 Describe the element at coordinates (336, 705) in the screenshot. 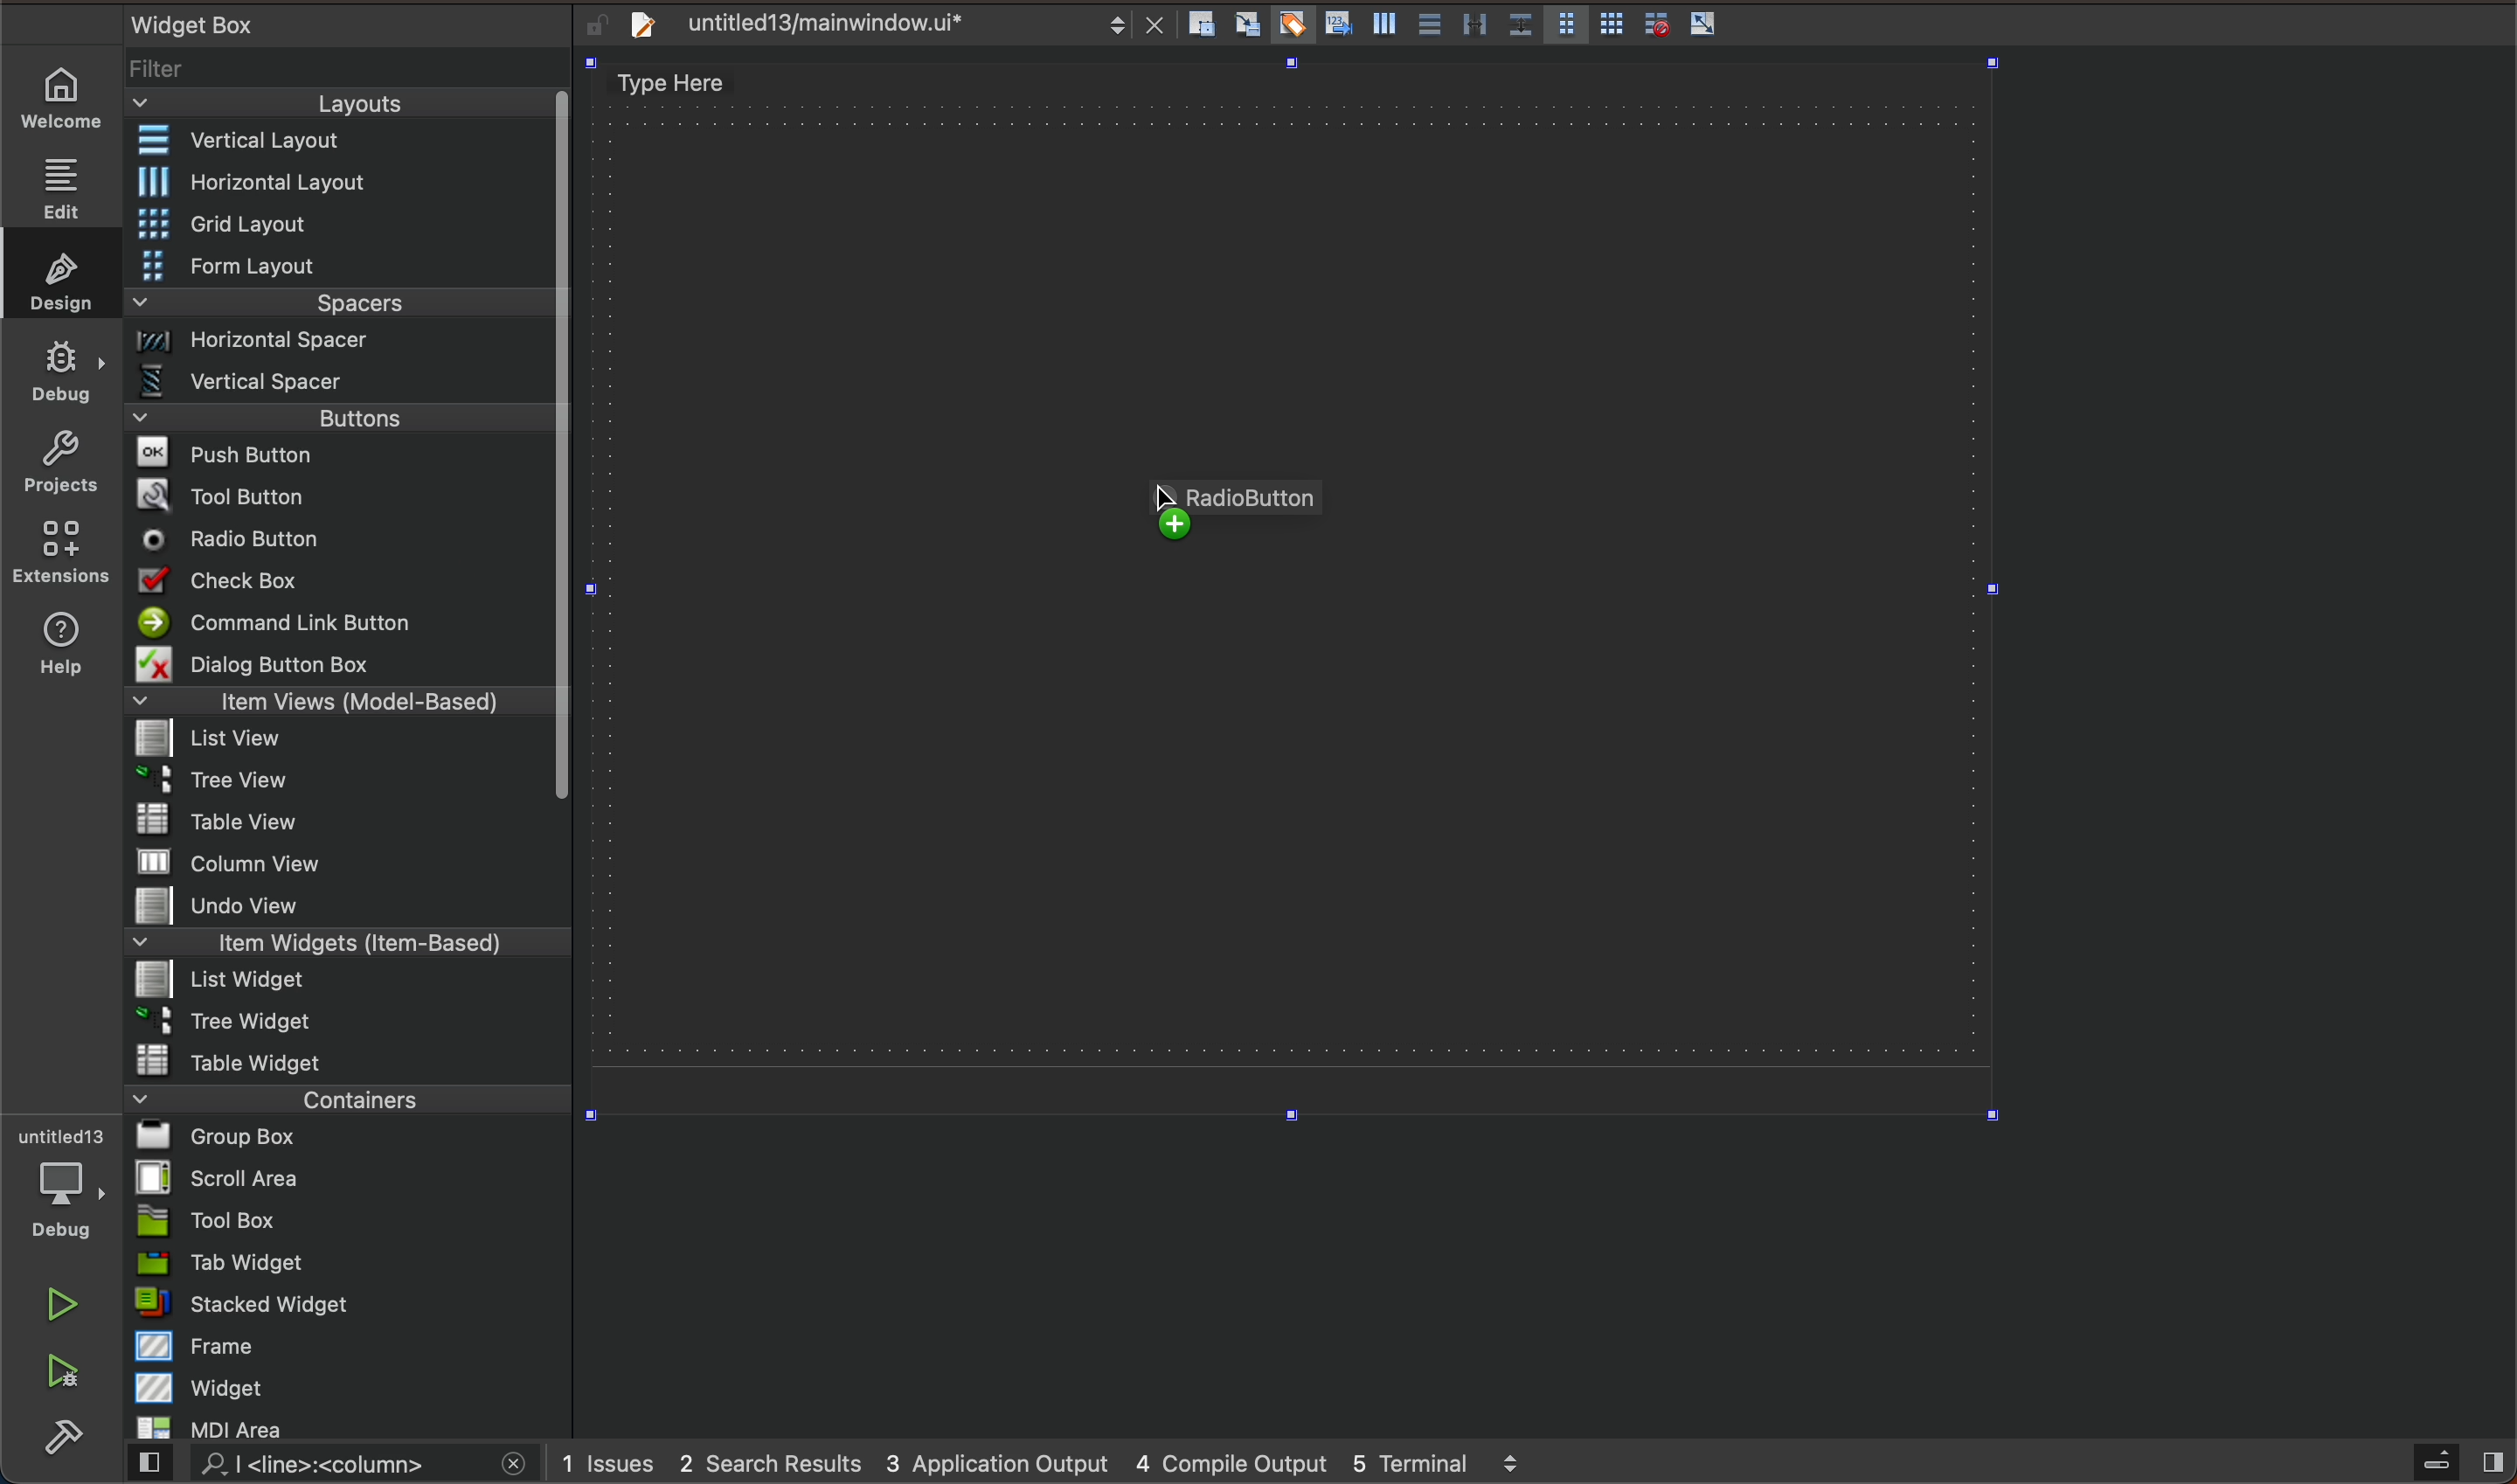

I see `item views` at that location.